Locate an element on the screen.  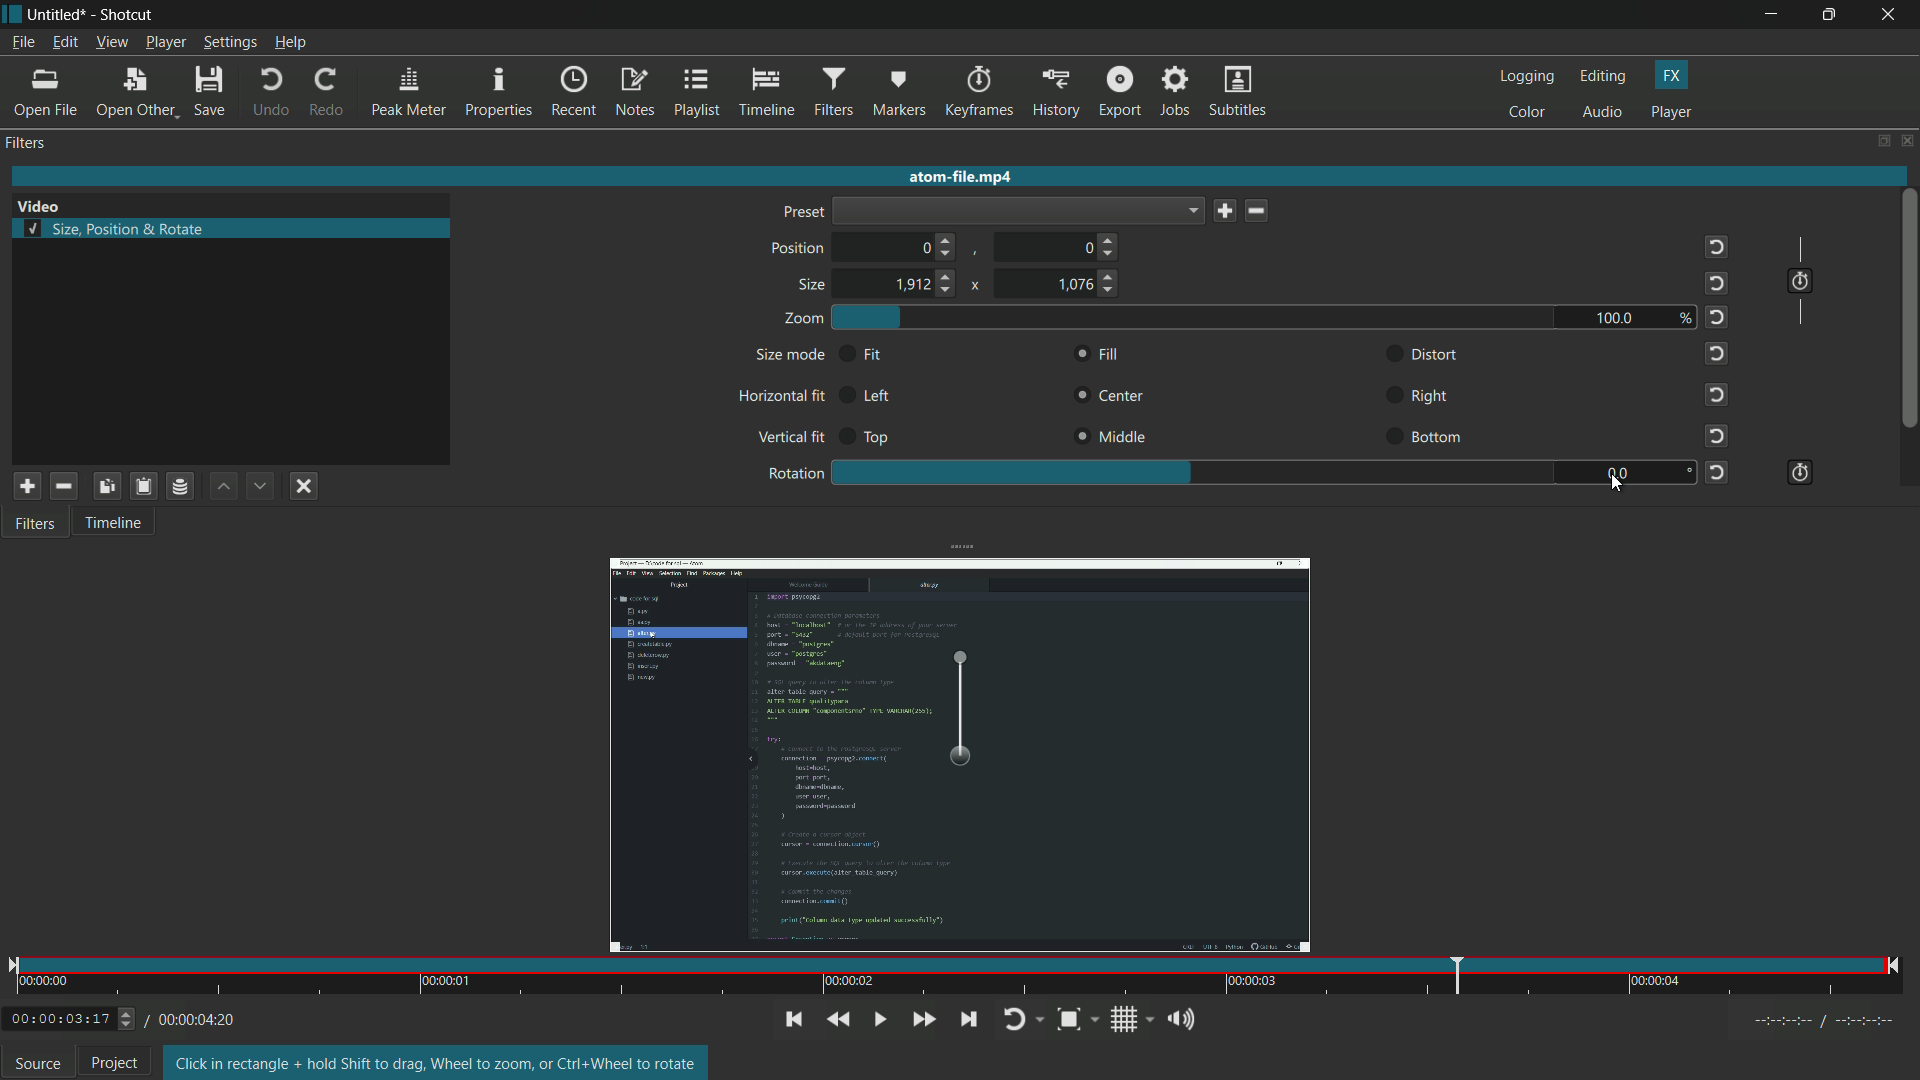
color is located at coordinates (1531, 113).